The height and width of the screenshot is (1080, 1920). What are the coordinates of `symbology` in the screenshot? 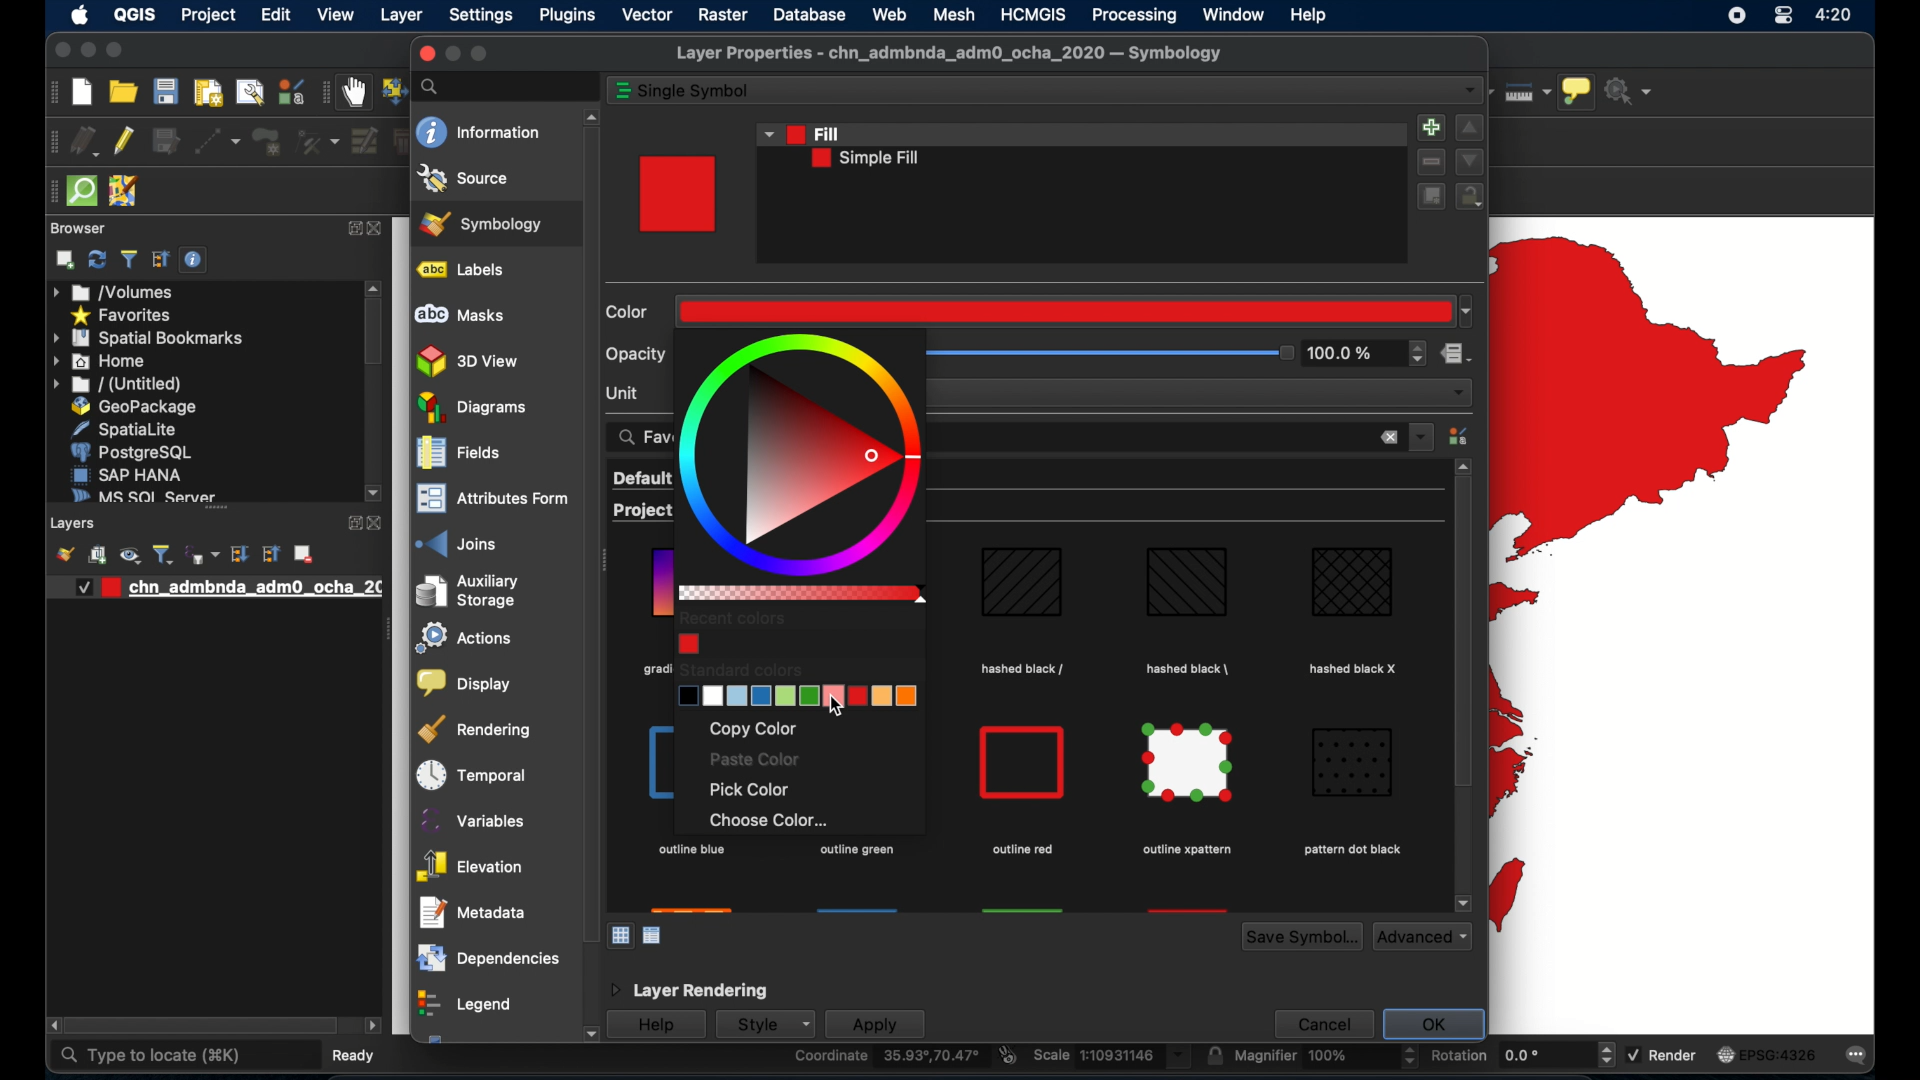 It's located at (481, 223).